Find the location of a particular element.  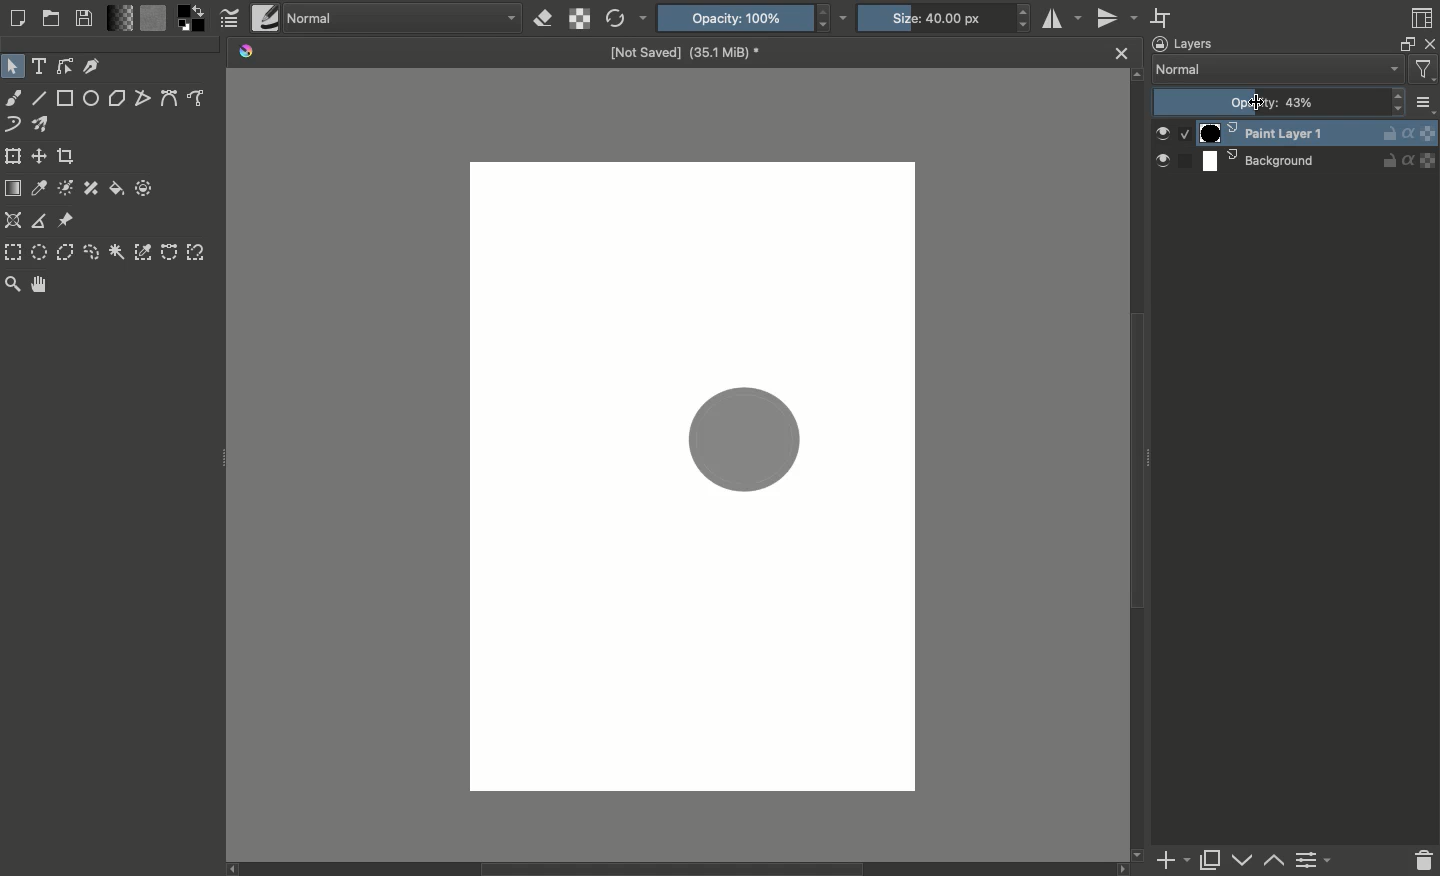

Text is located at coordinates (40, 65).